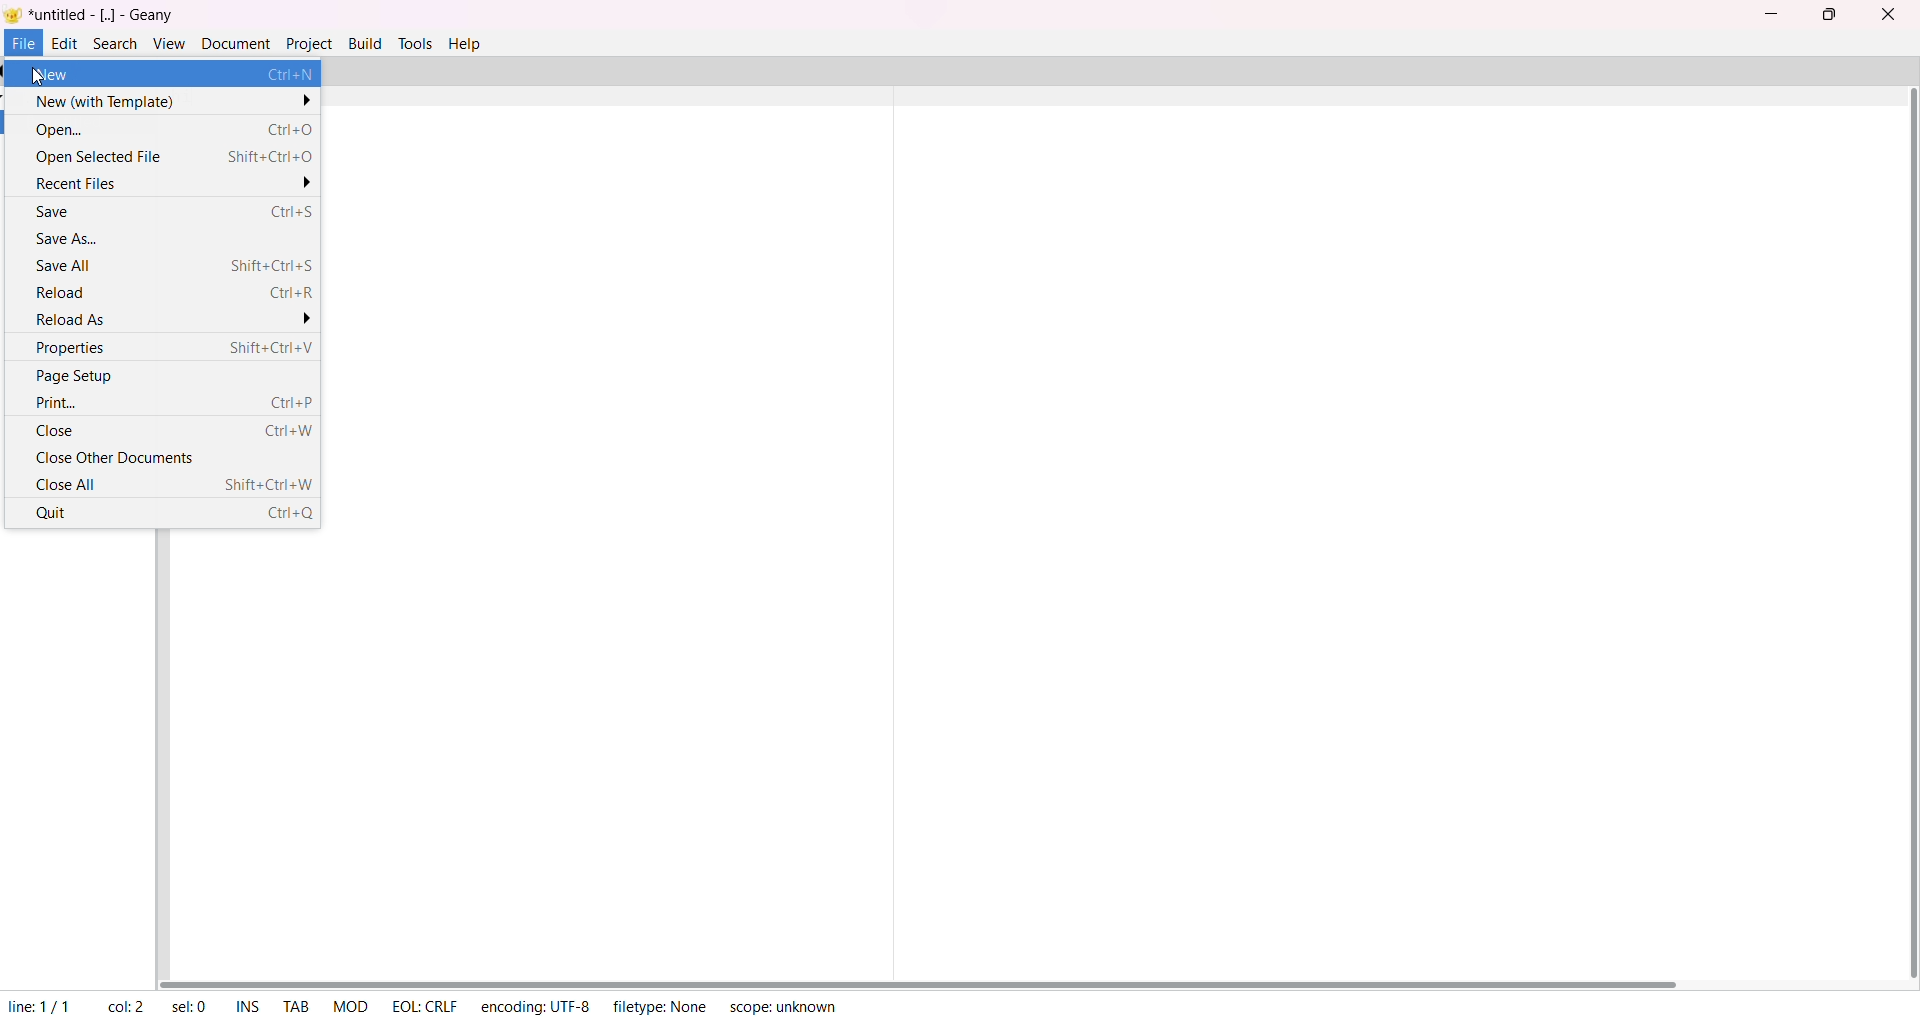 The width and height of the screenshot is (1920, 1018). I want to click on maximize, so click(1828, 15).